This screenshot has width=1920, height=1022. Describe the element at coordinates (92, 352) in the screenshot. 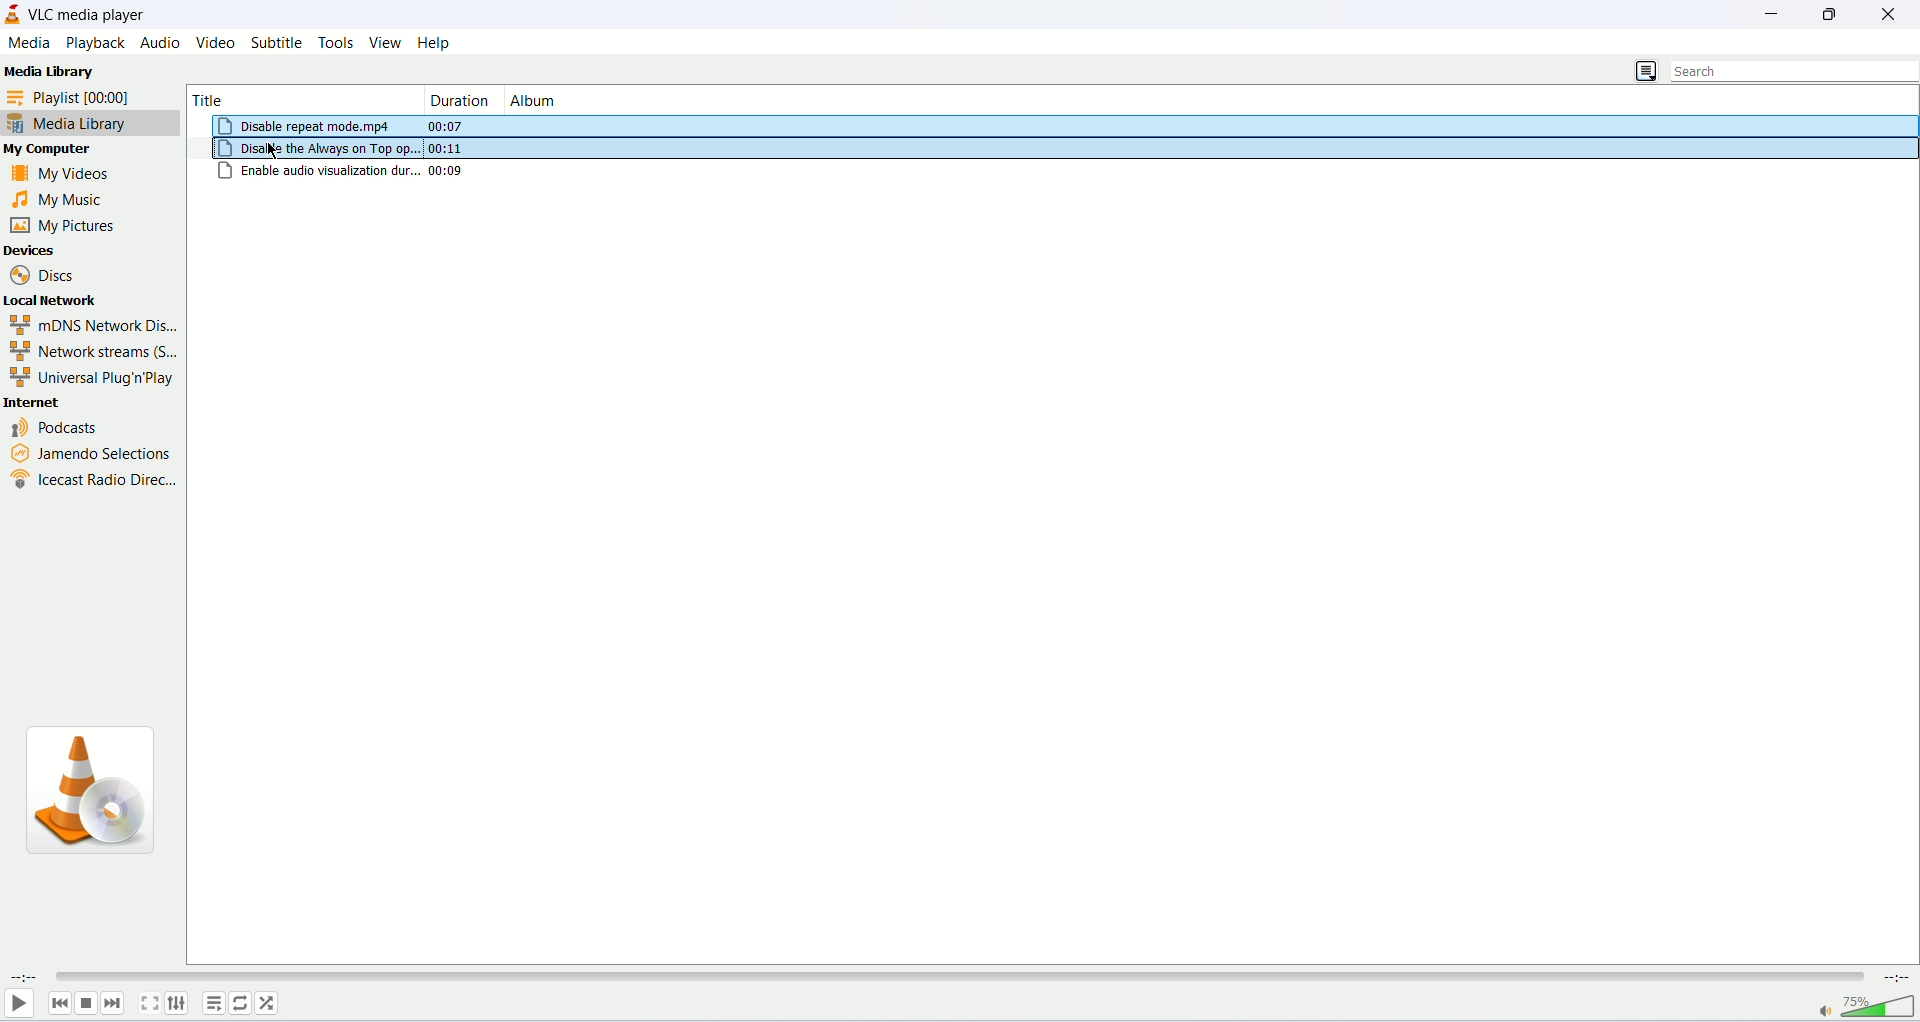

I see `network streams` at that location.